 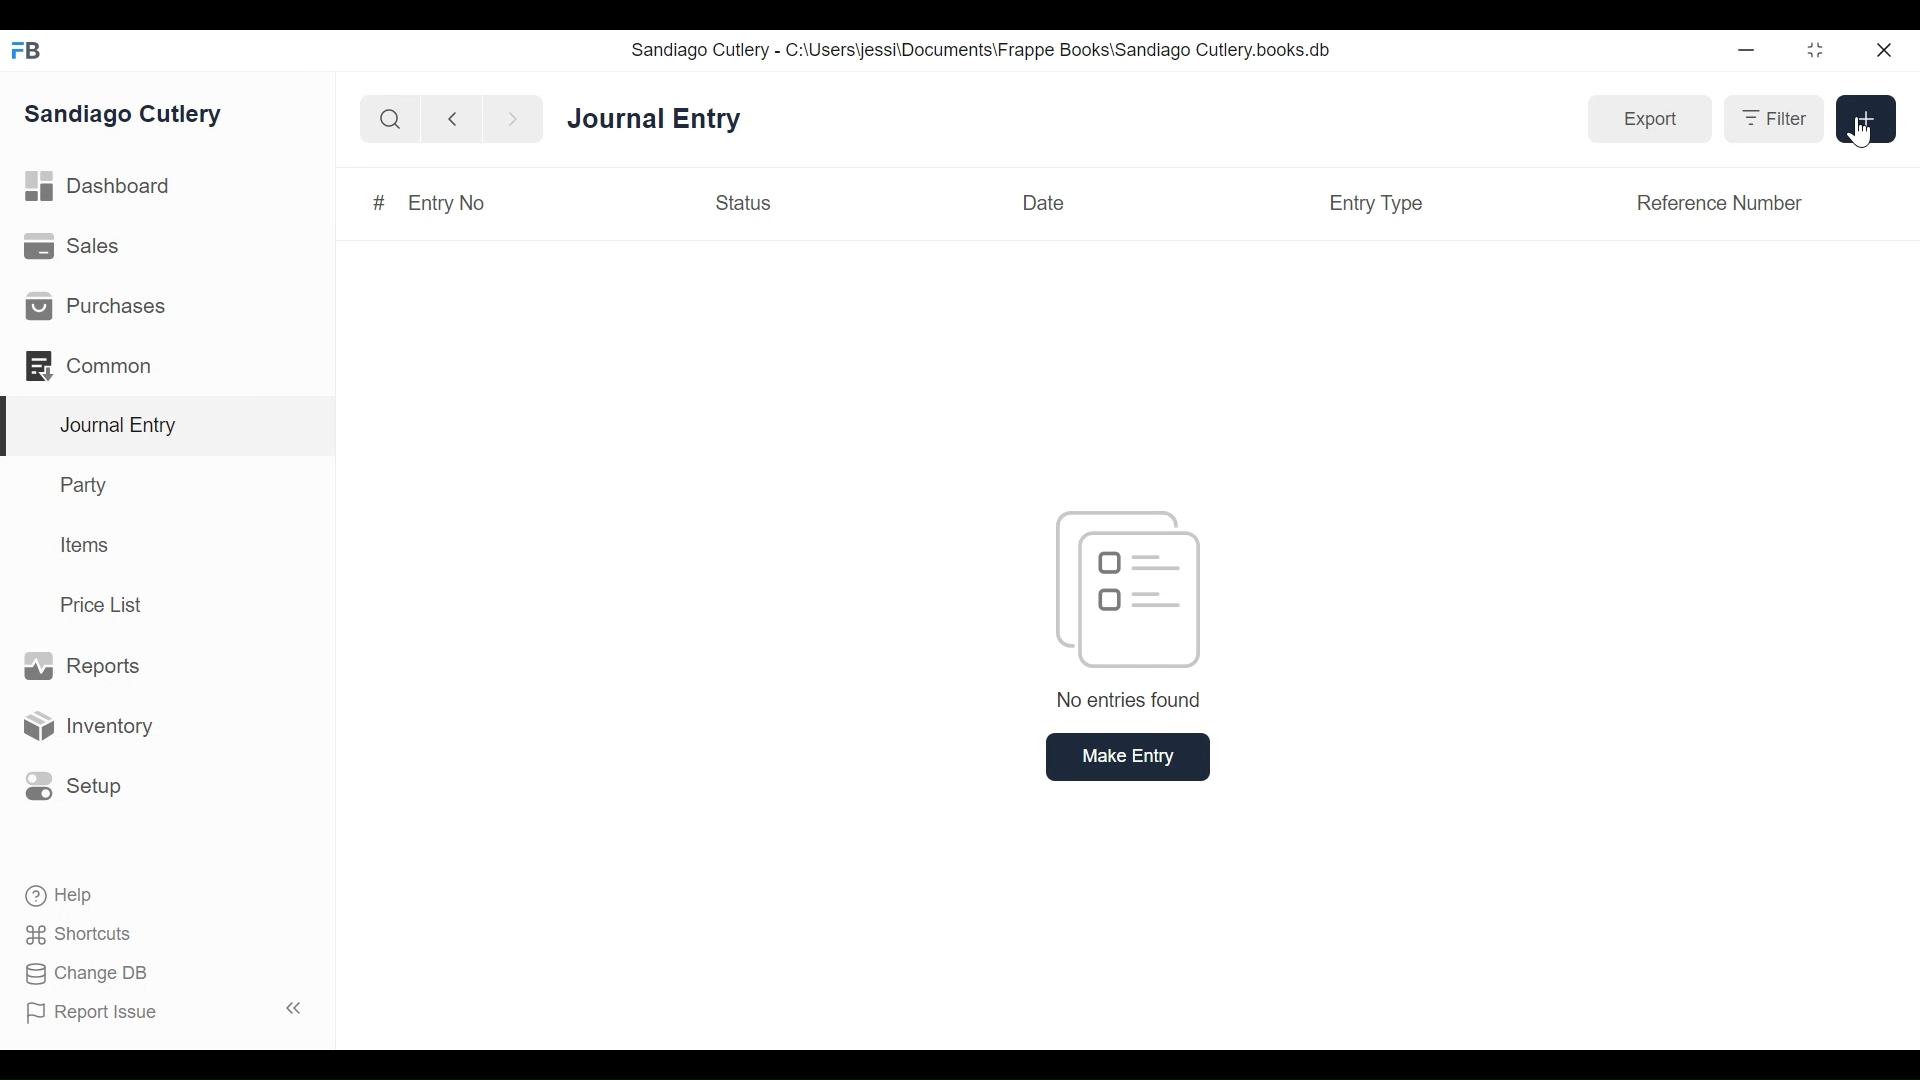 What do you see at coordinates (108, 605) in the screenshot?
I see `Price List` at bounding box center [108, 605].